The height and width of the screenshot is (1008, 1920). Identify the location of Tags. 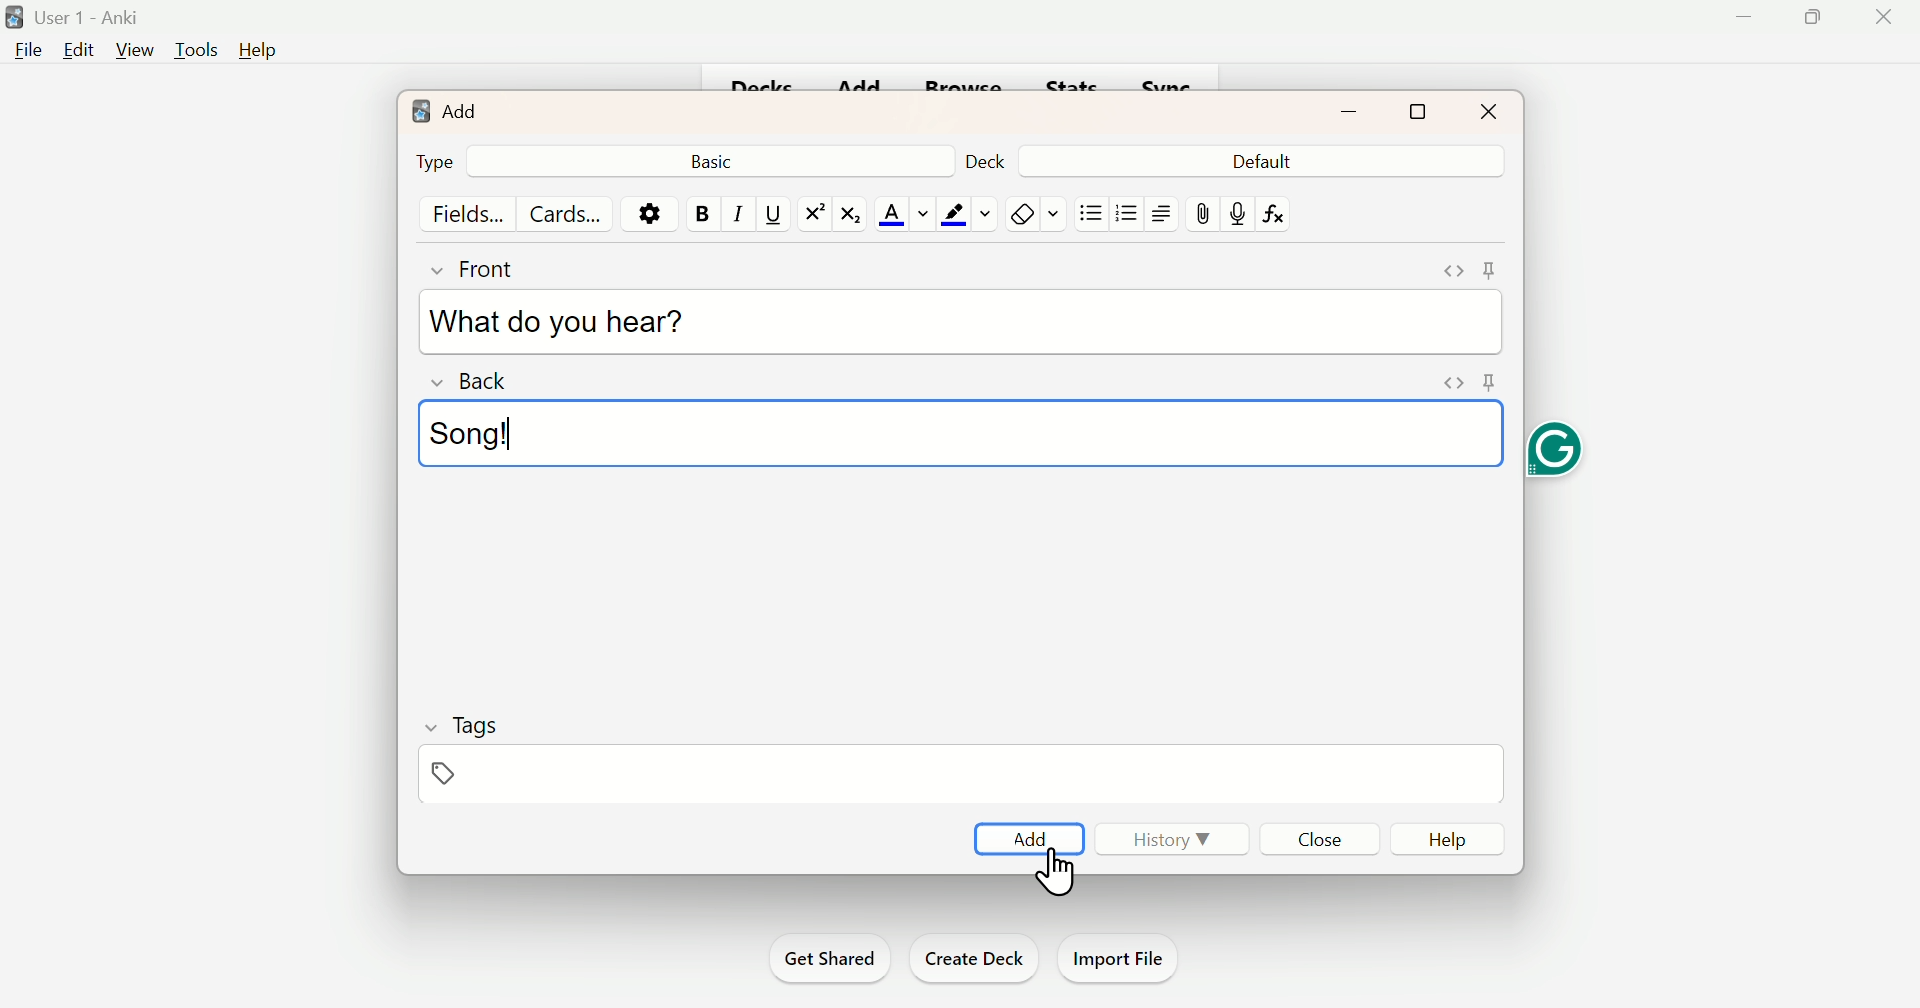
(480, 723).